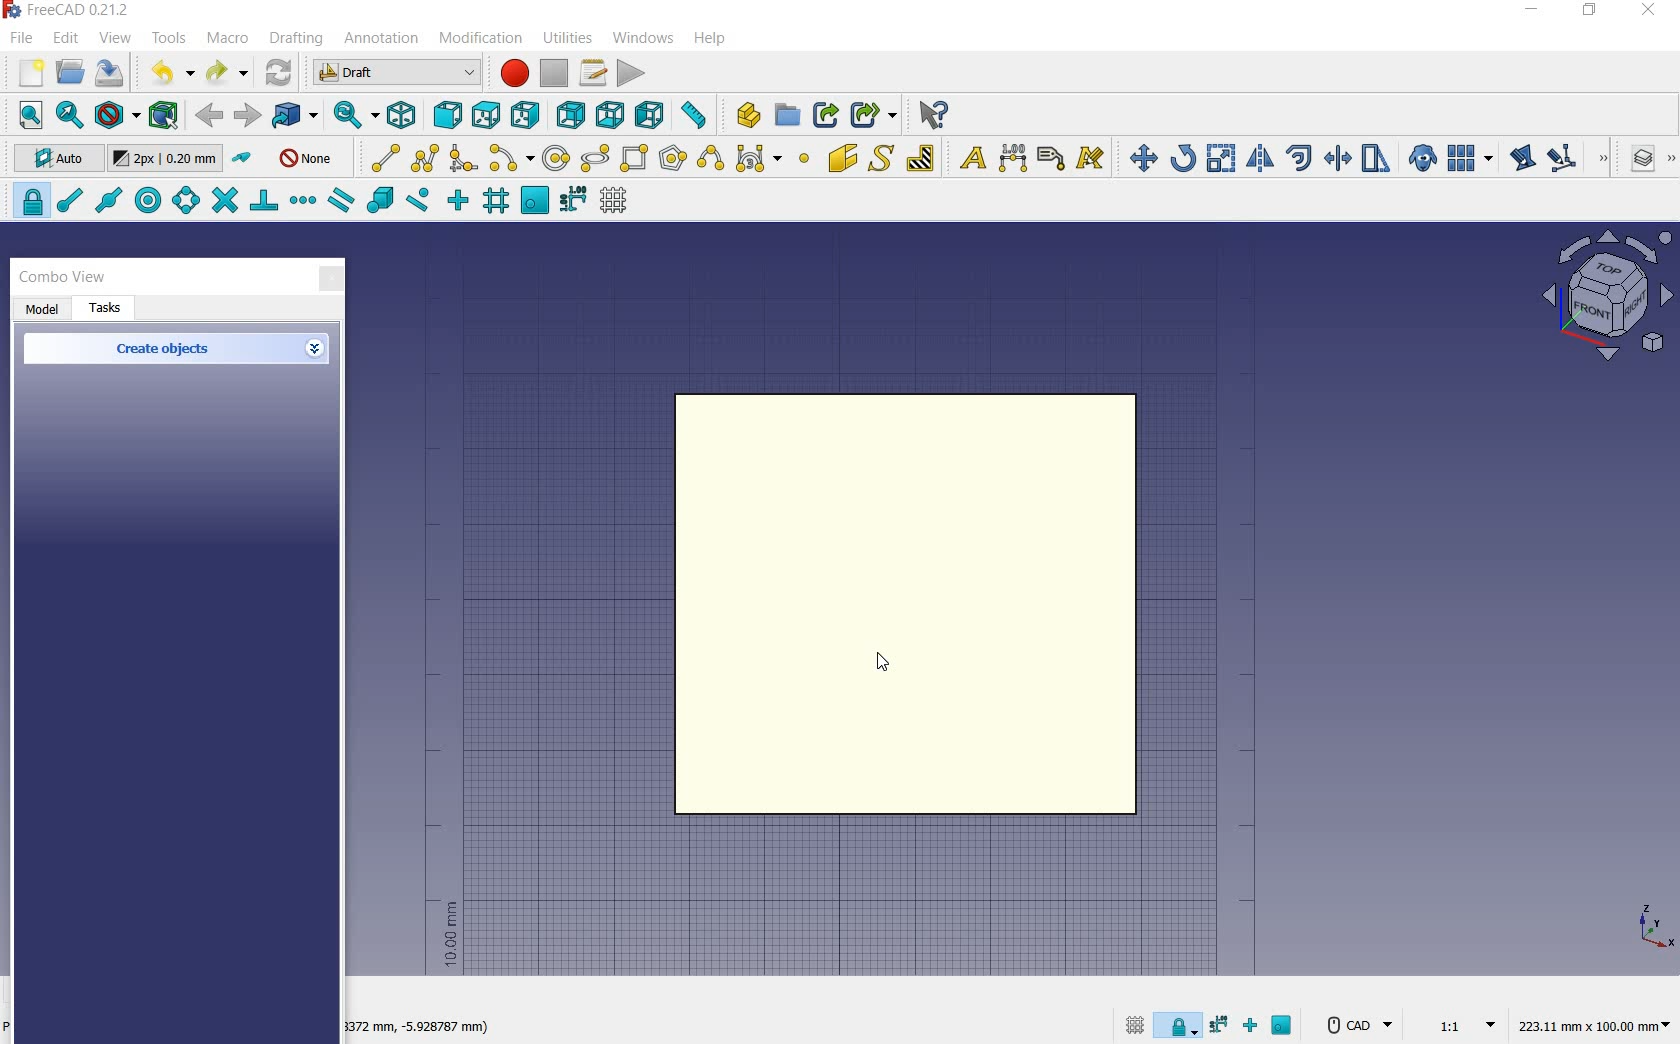  I want to click on refresh, so click(280, 70).